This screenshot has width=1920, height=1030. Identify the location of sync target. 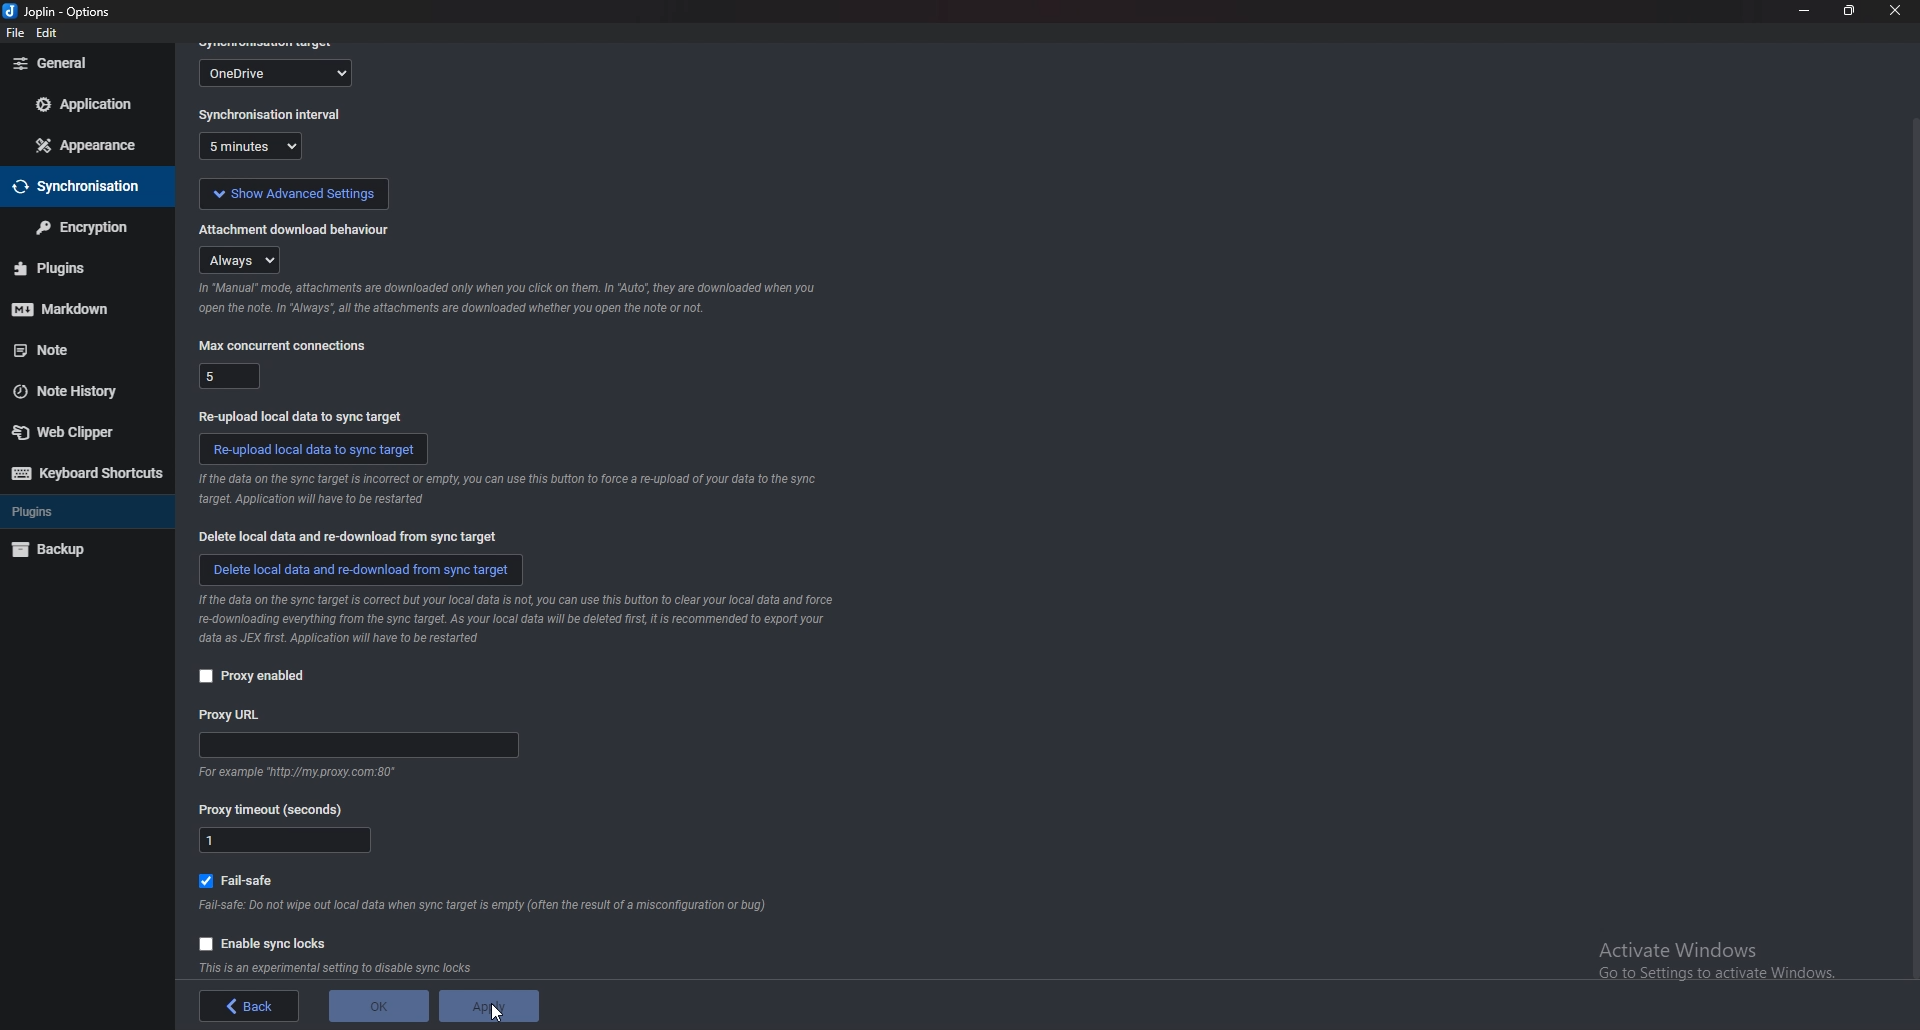
(278, 71).